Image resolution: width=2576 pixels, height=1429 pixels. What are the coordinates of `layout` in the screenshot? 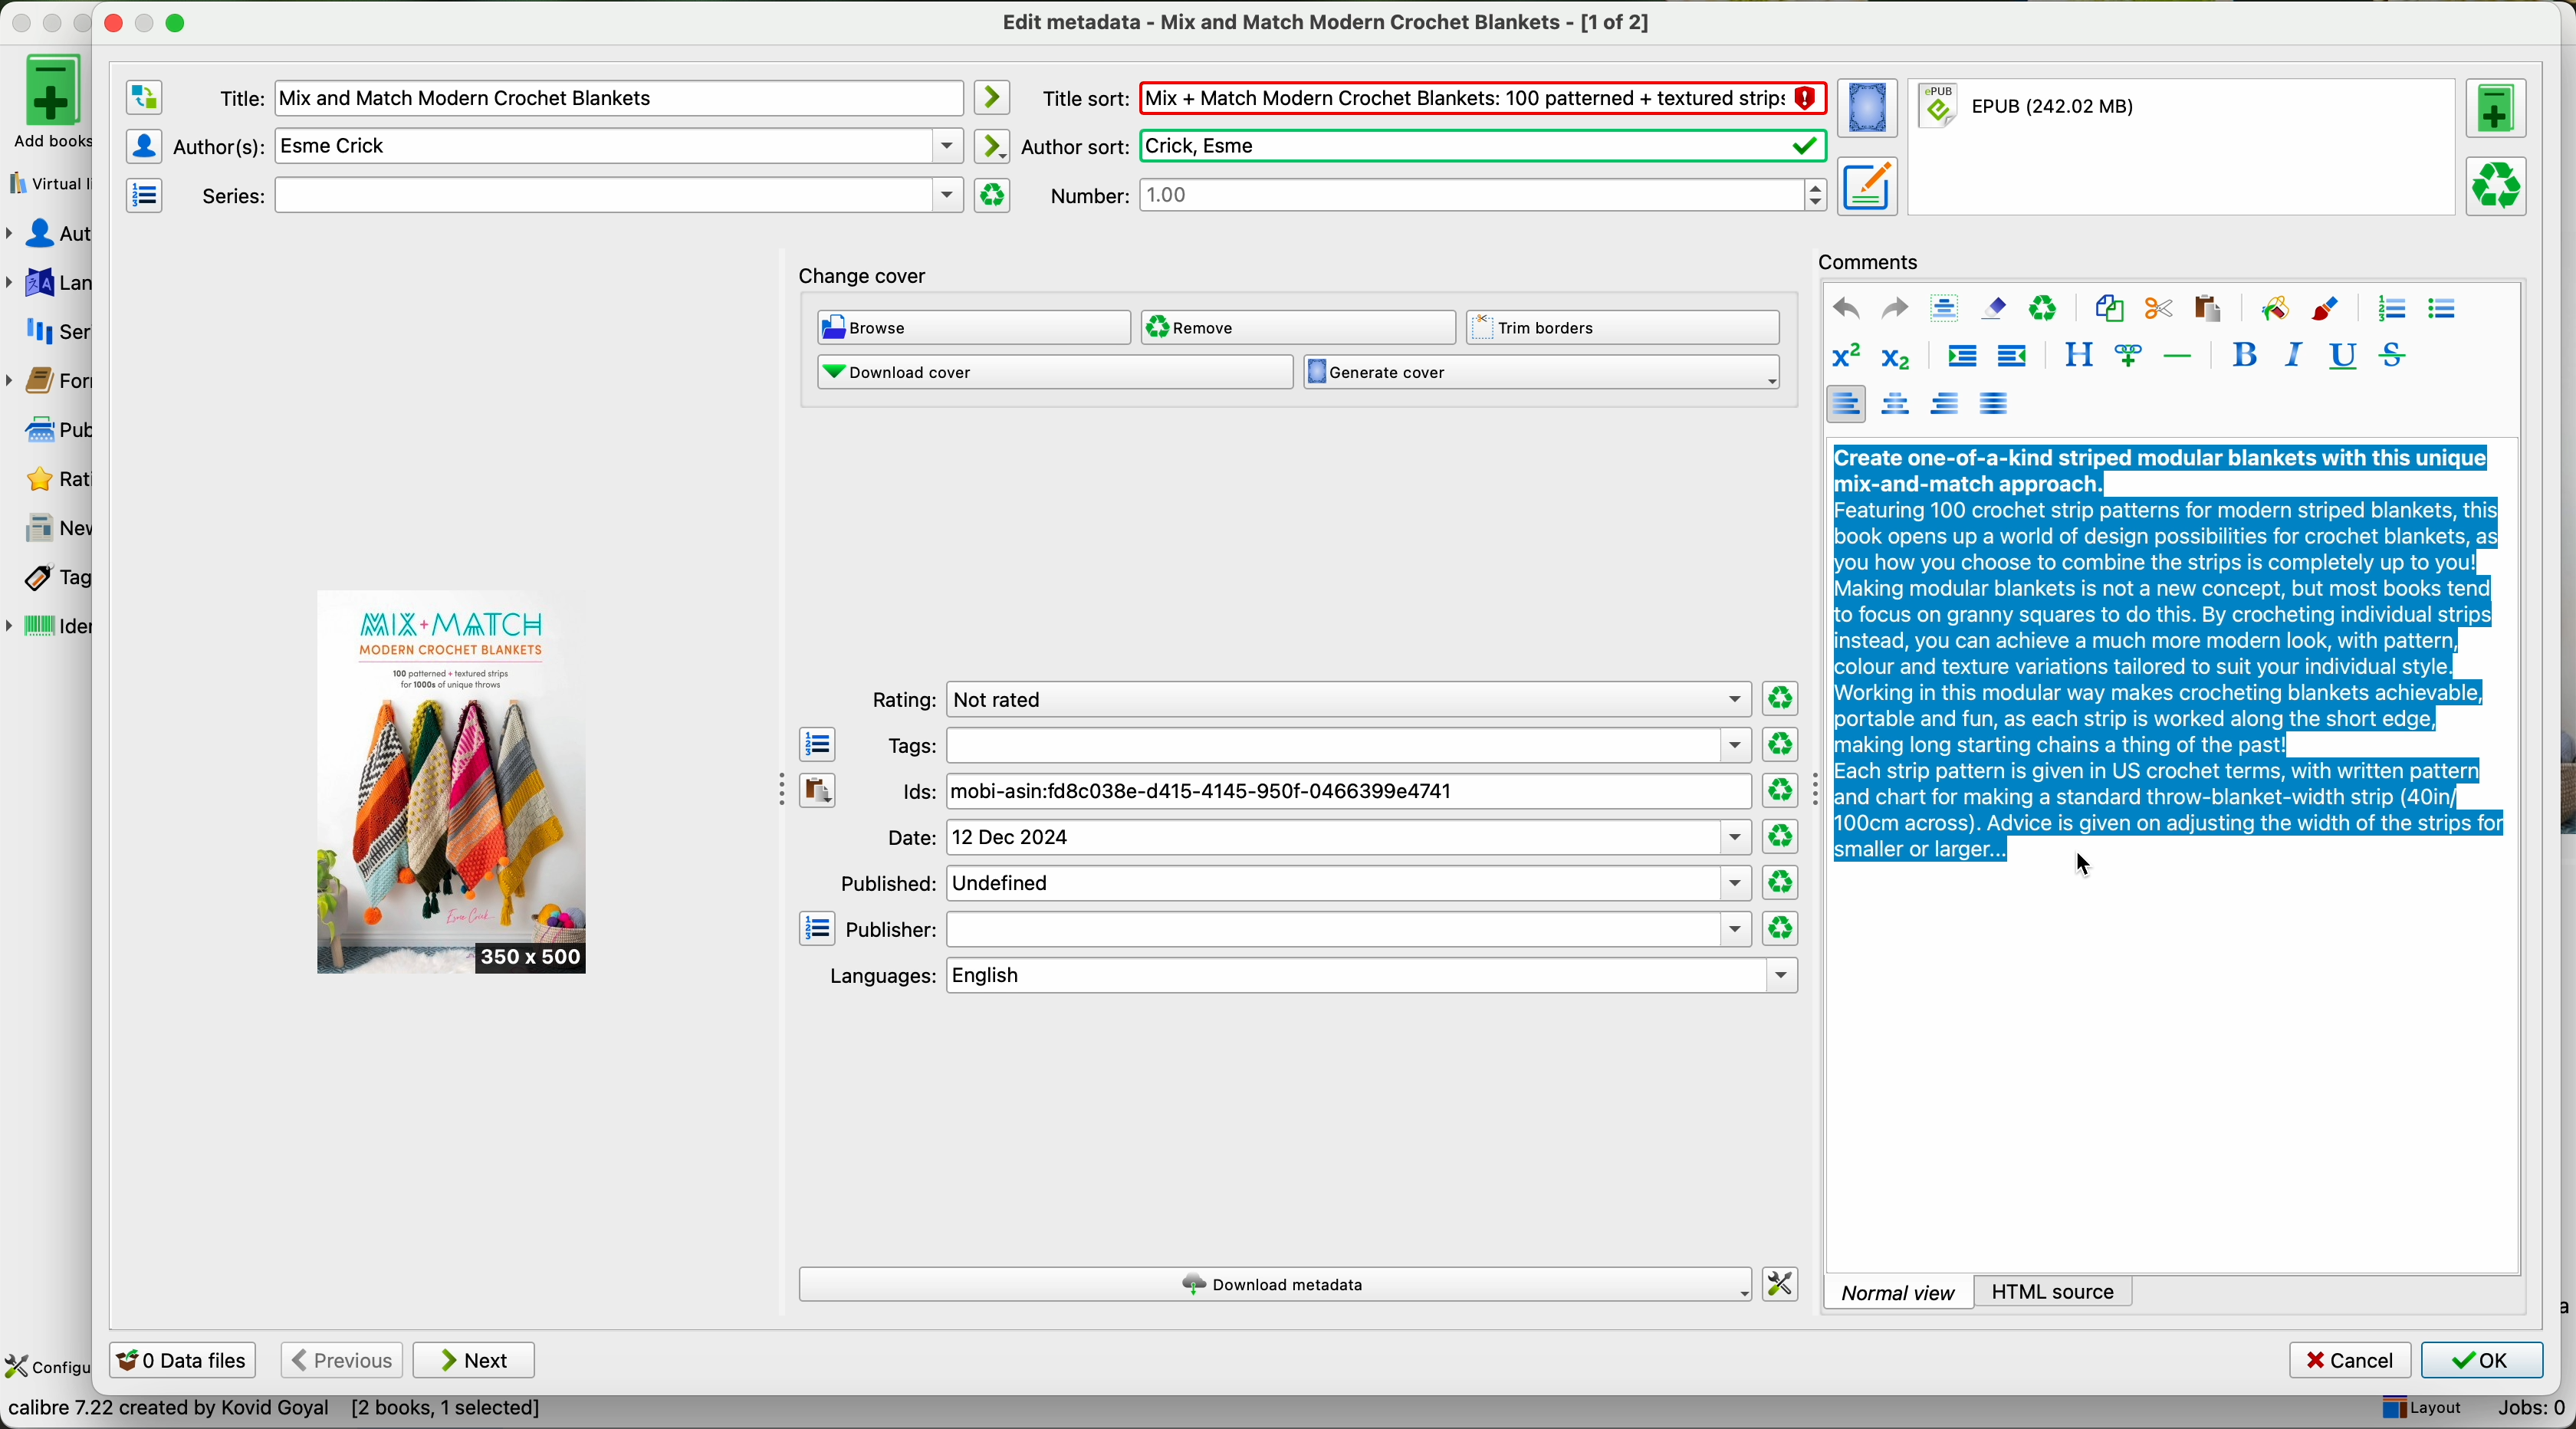 It's located at (2420, 1409).